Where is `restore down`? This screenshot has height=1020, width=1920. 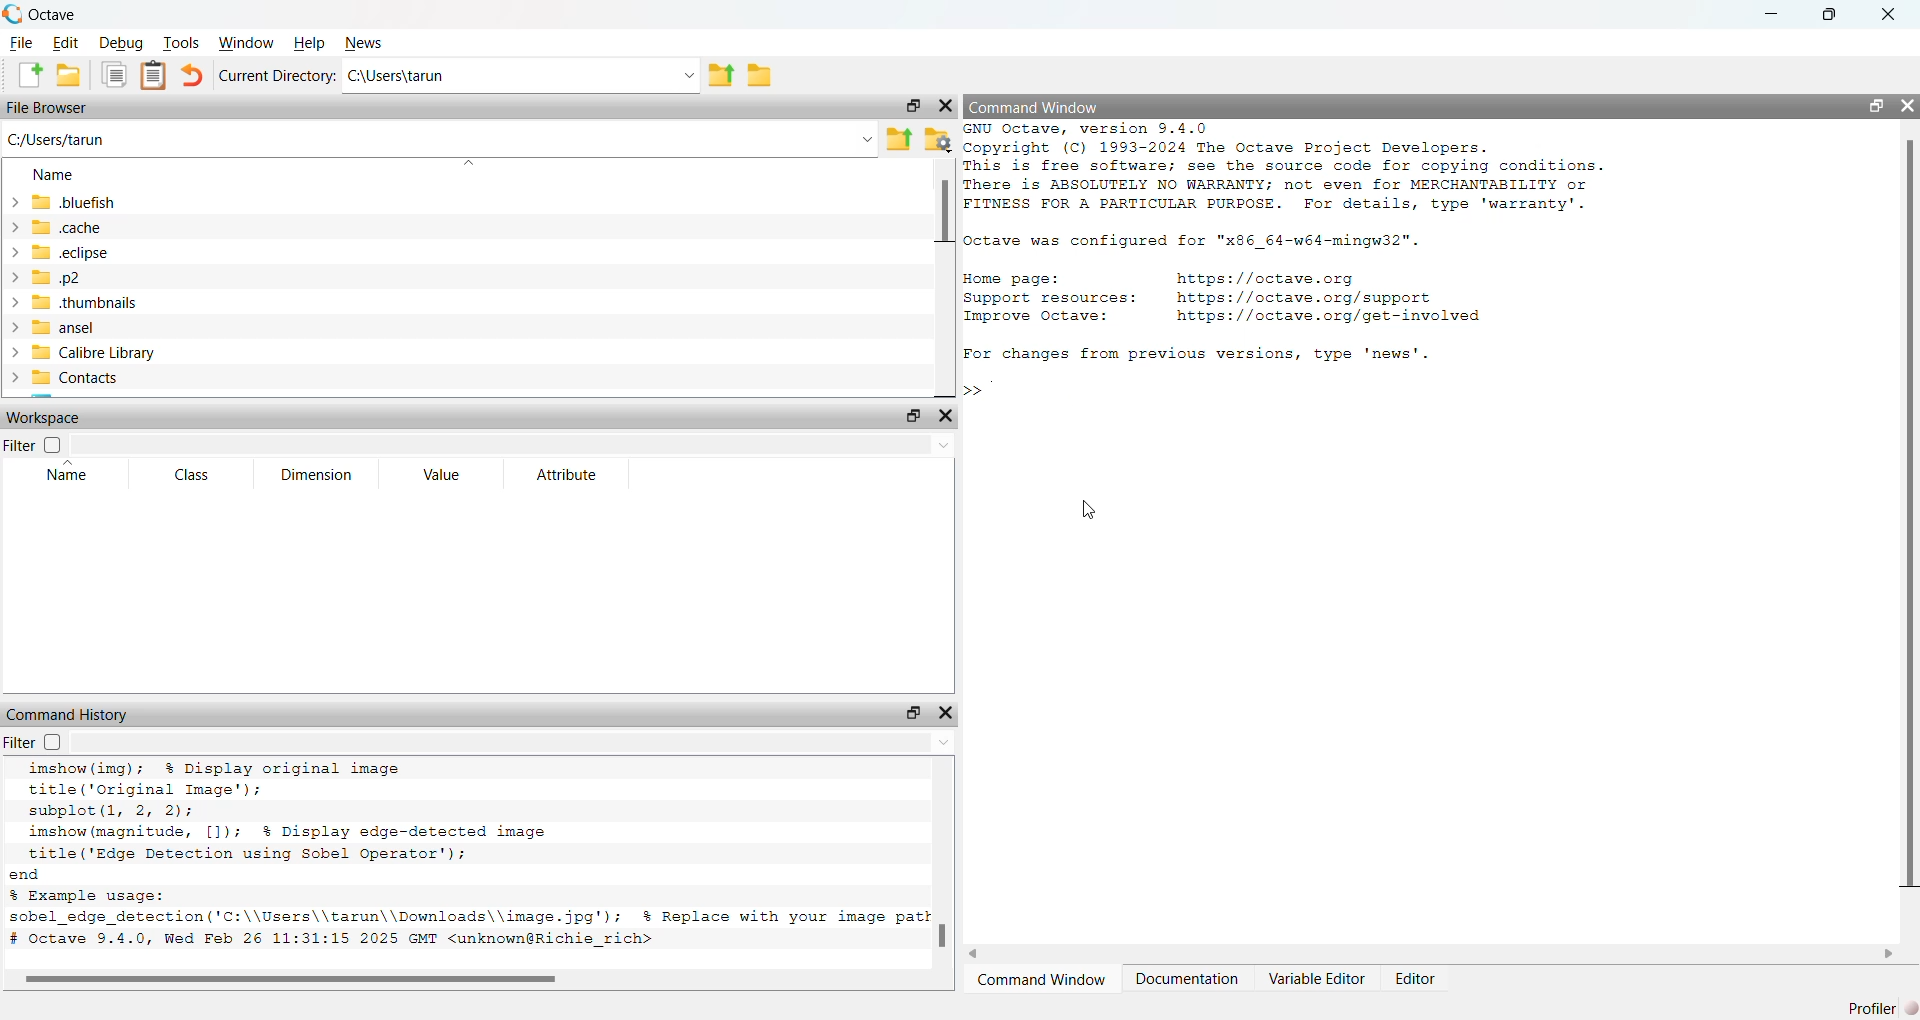
restore down is located at coordinates (911, 104).